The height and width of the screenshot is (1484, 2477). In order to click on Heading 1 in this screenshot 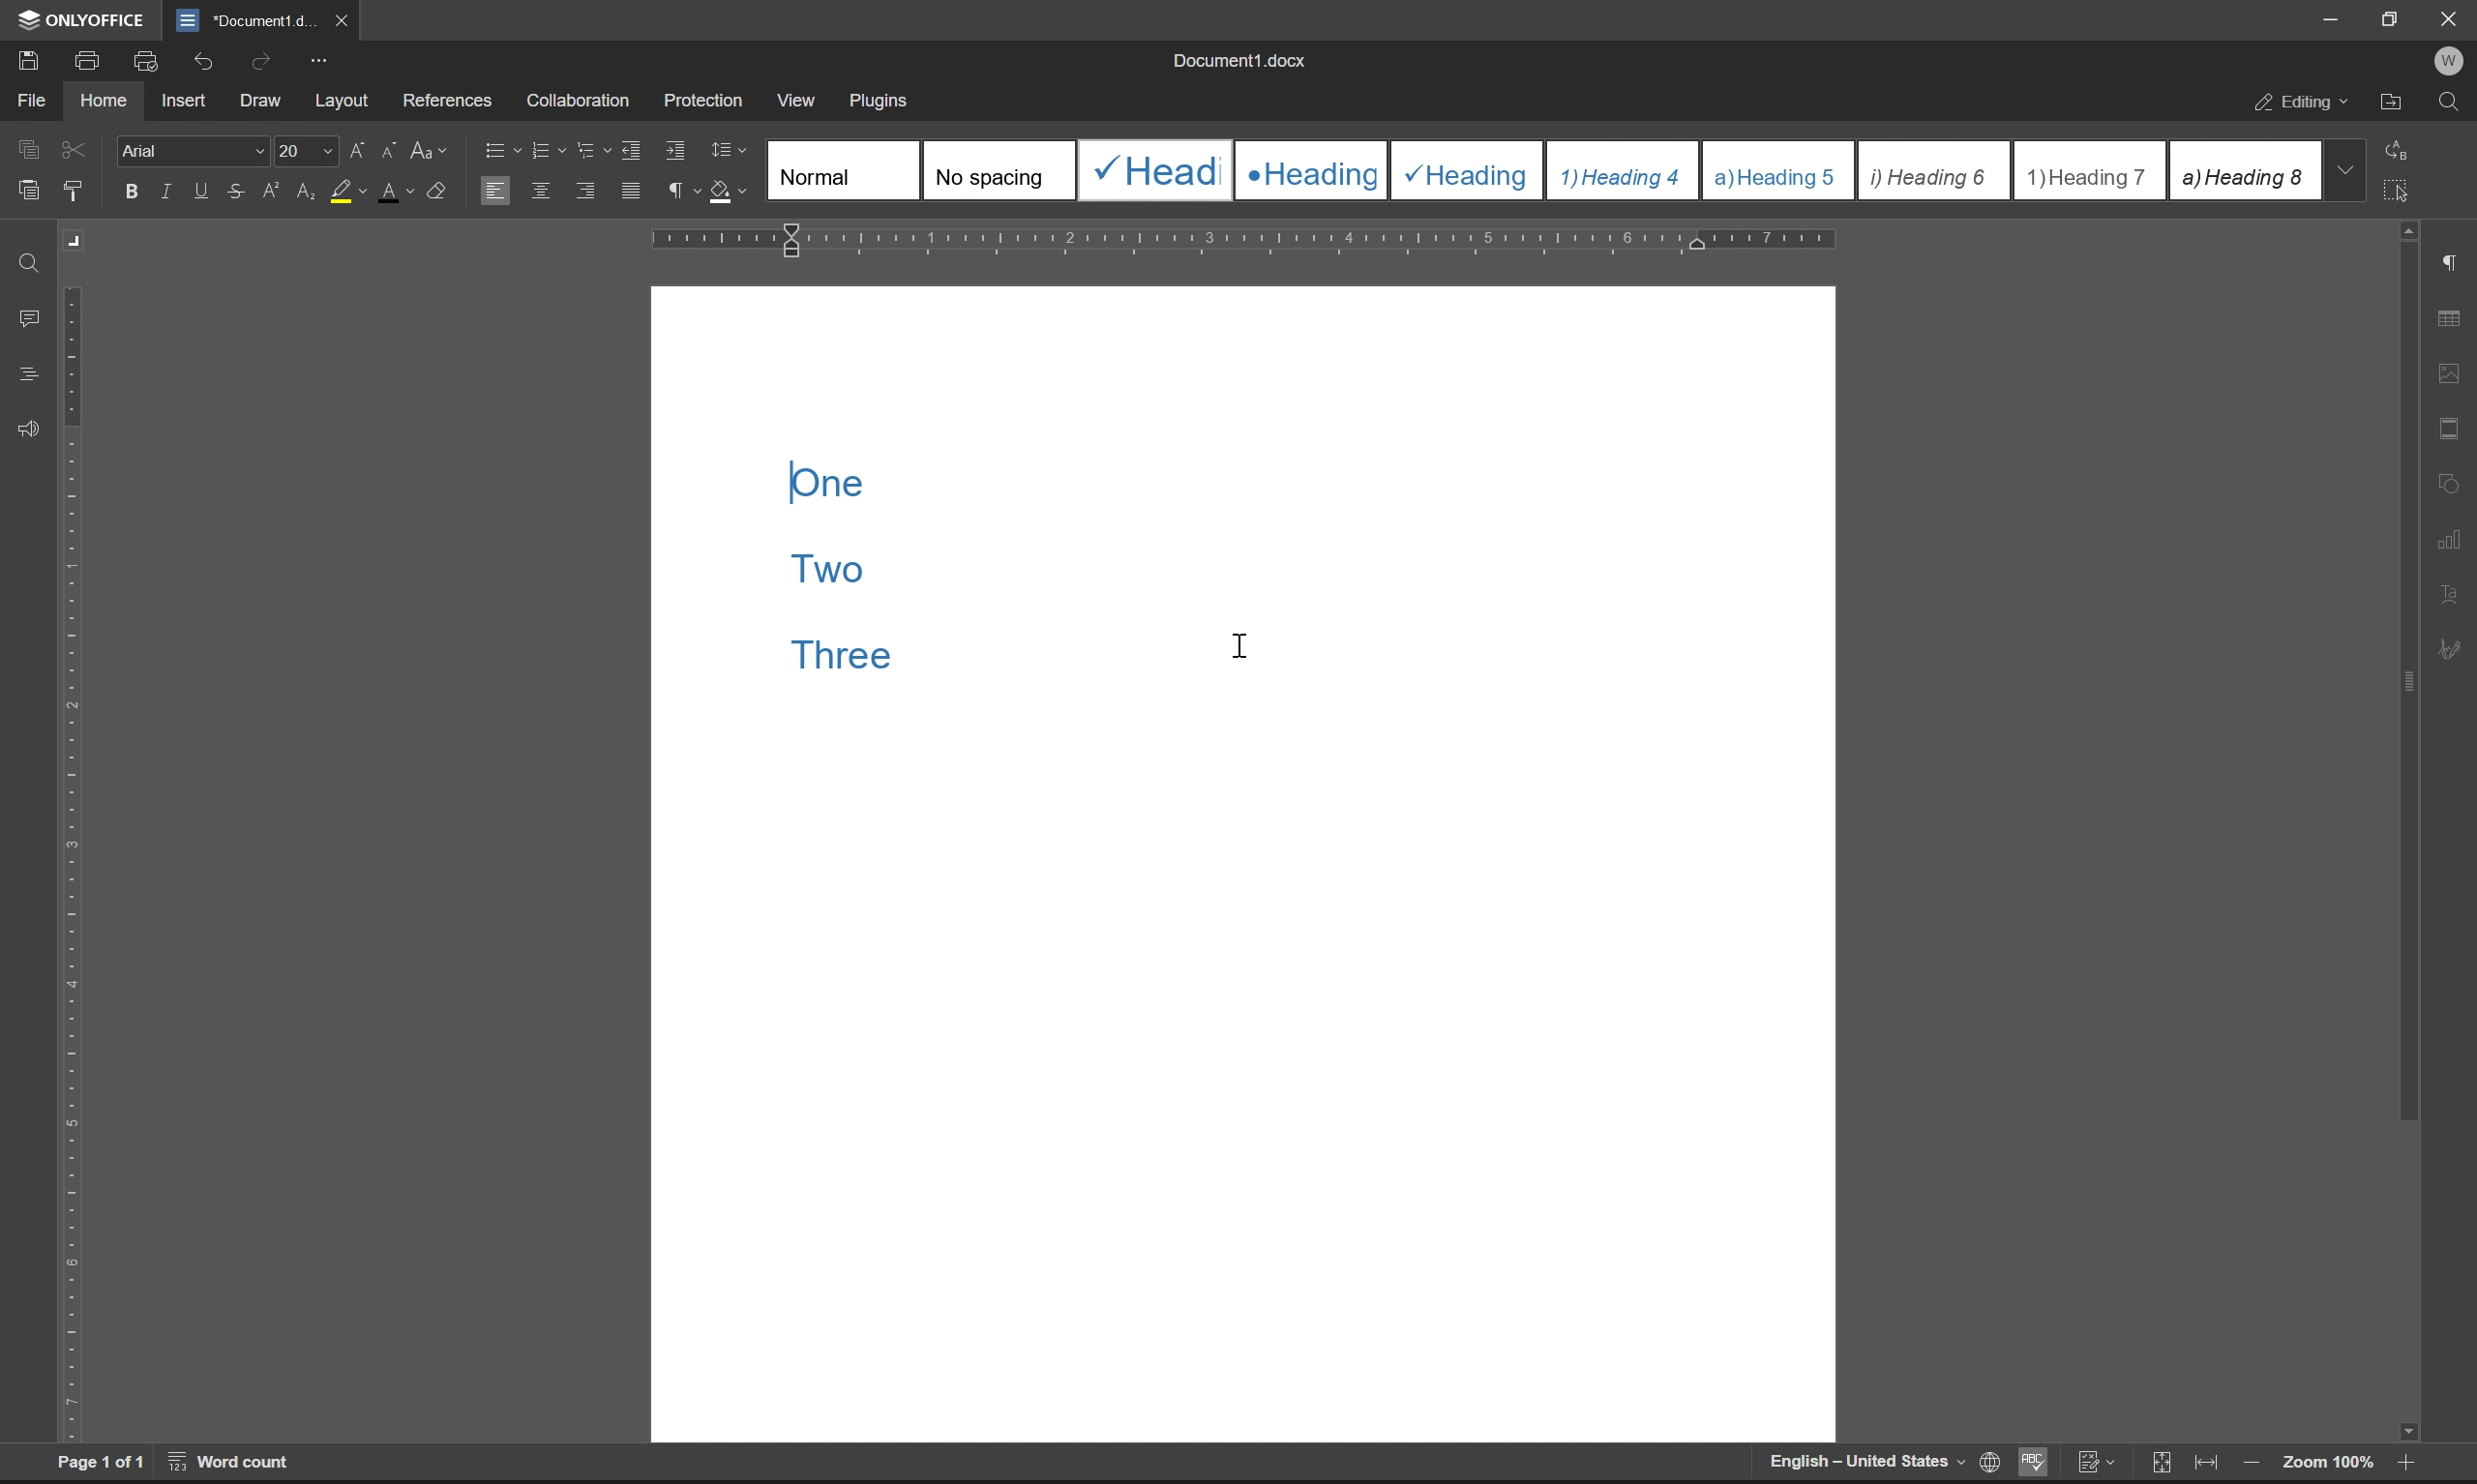, I will do `click(1152, 170)`.